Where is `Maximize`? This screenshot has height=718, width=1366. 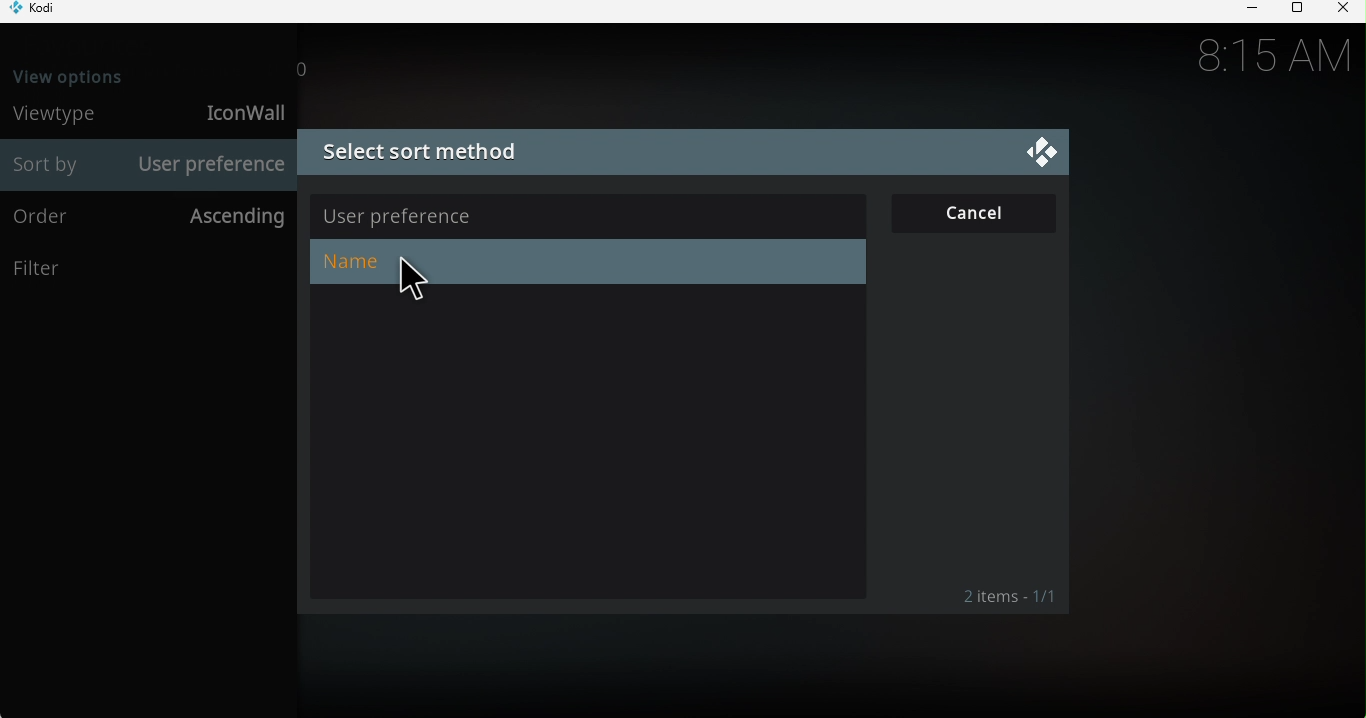 Maximize is located at coordinates (1294, 11).